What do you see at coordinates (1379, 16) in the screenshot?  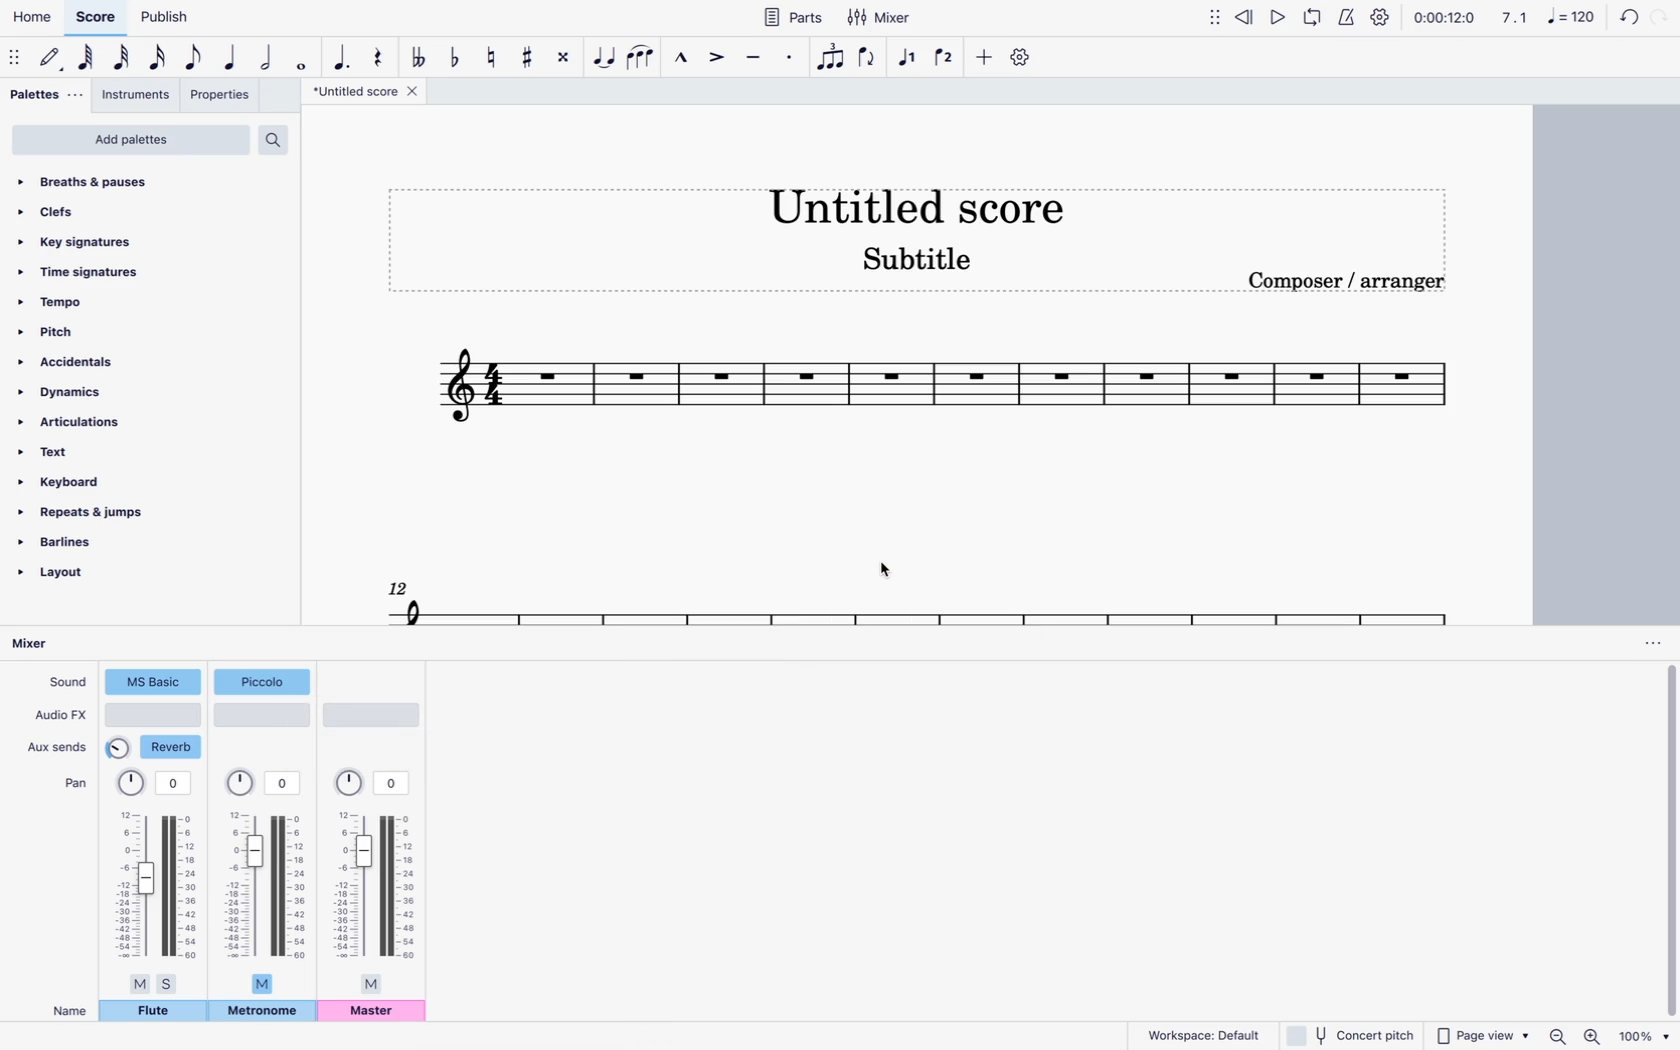 I see `settings` at bounding box center [1379, 16].